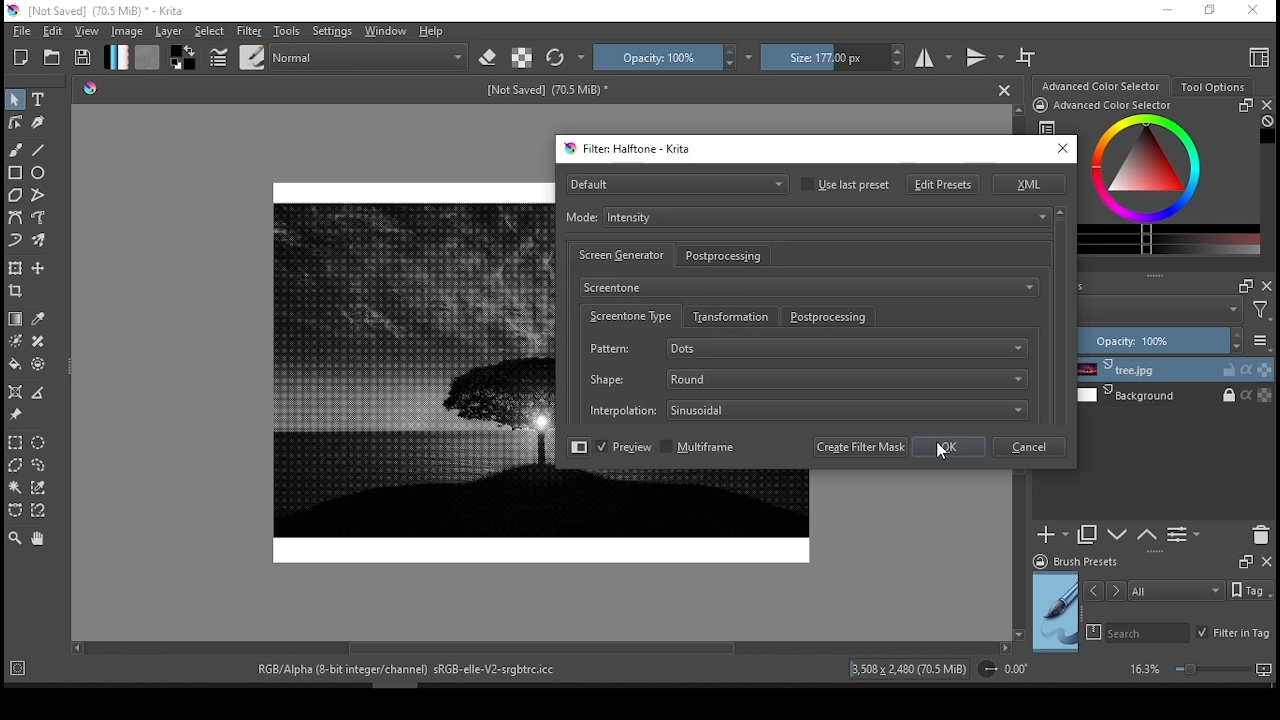 The image size is (1280, 720). Describe the element at coordinates (1262, 341) in the screenshot. I see `more options` at that location.